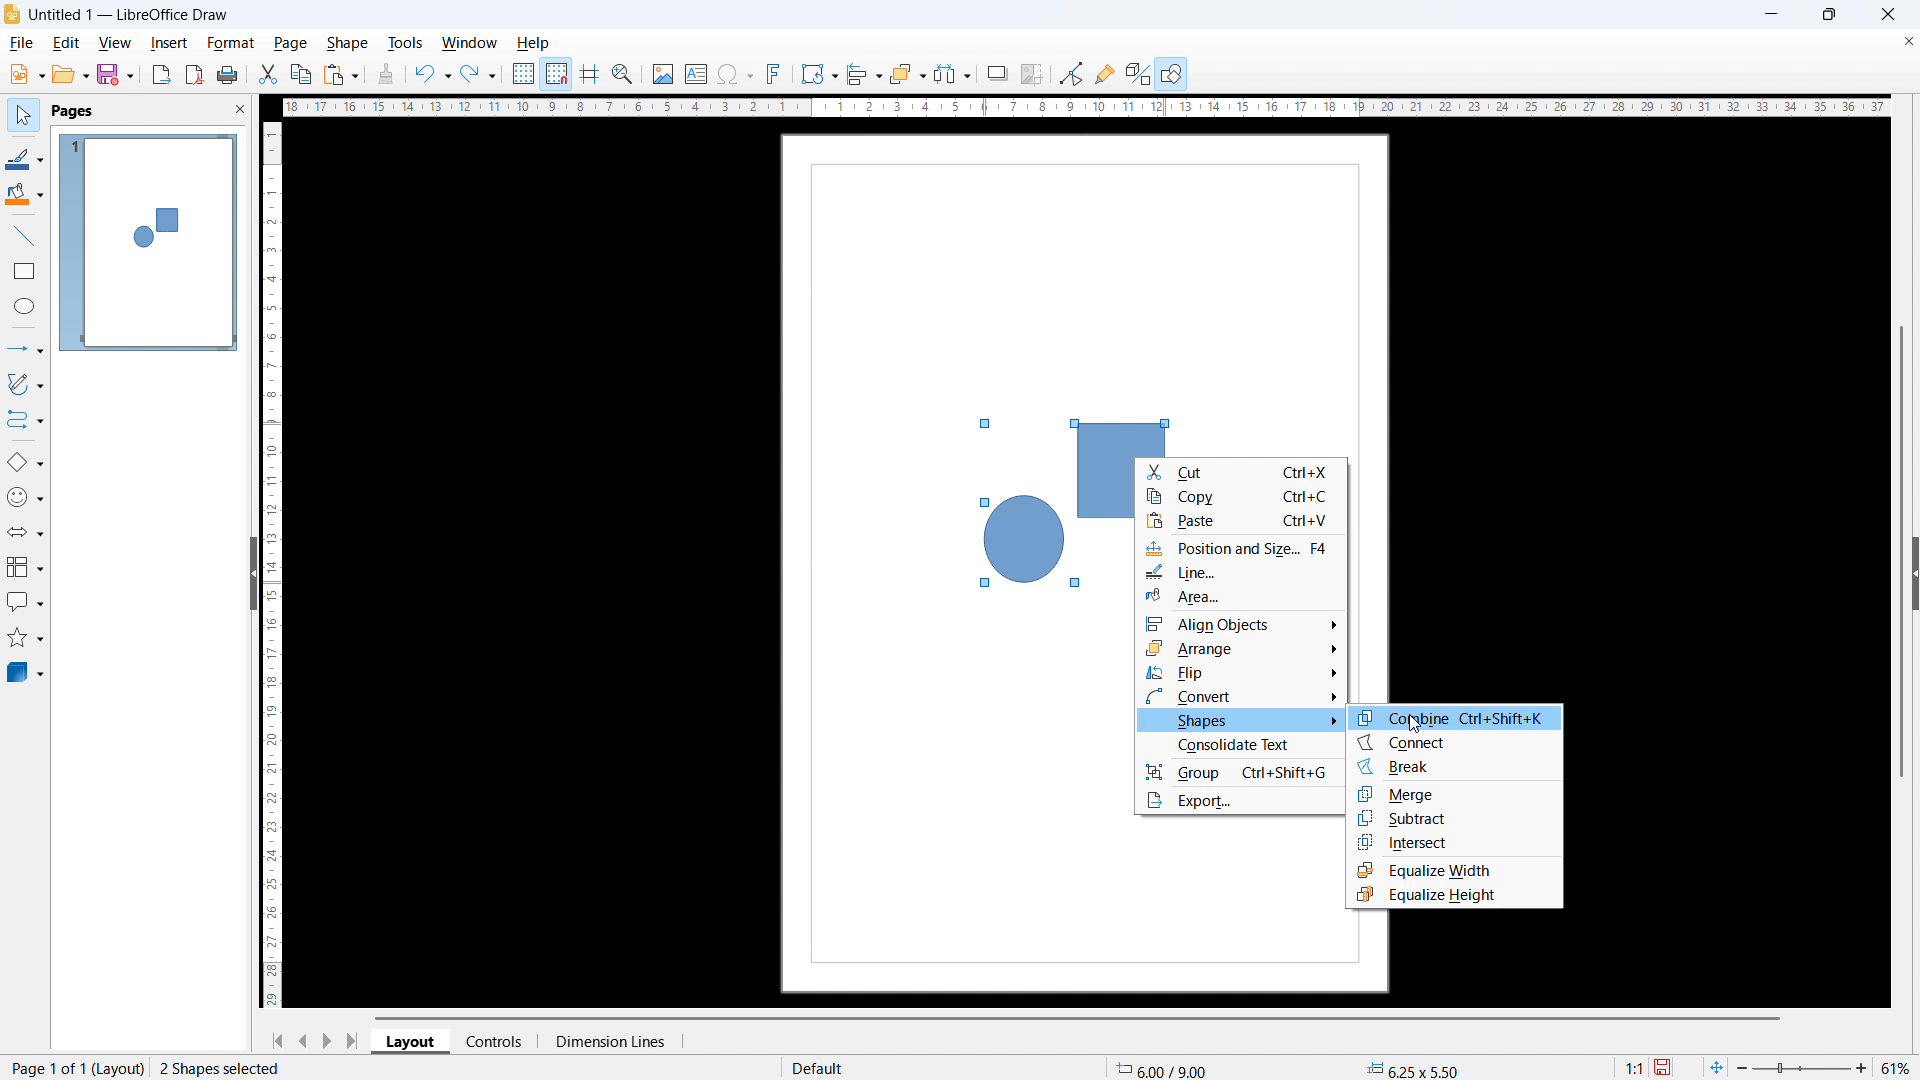 Image resolution: width=1920 pixels, height=1080 pixels. I want to click on export, so click(1241, 801).